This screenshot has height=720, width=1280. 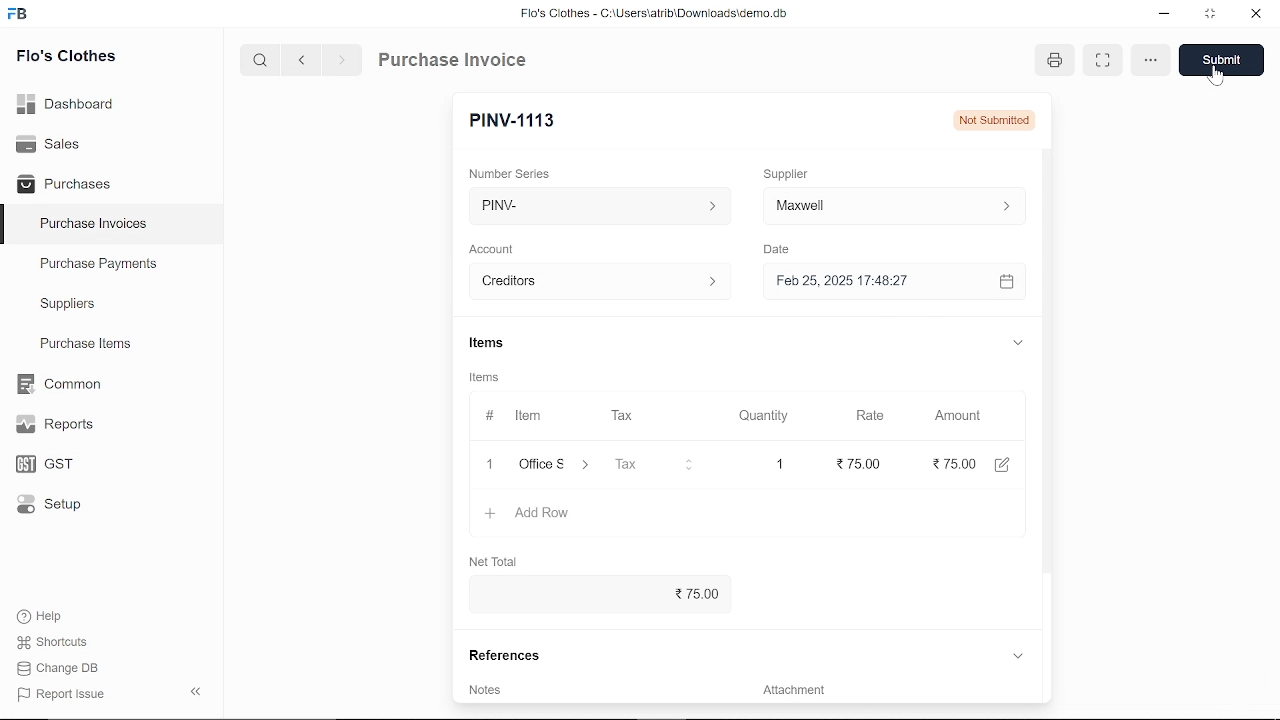 I want to click on full view, so click(x=1103, y=60).